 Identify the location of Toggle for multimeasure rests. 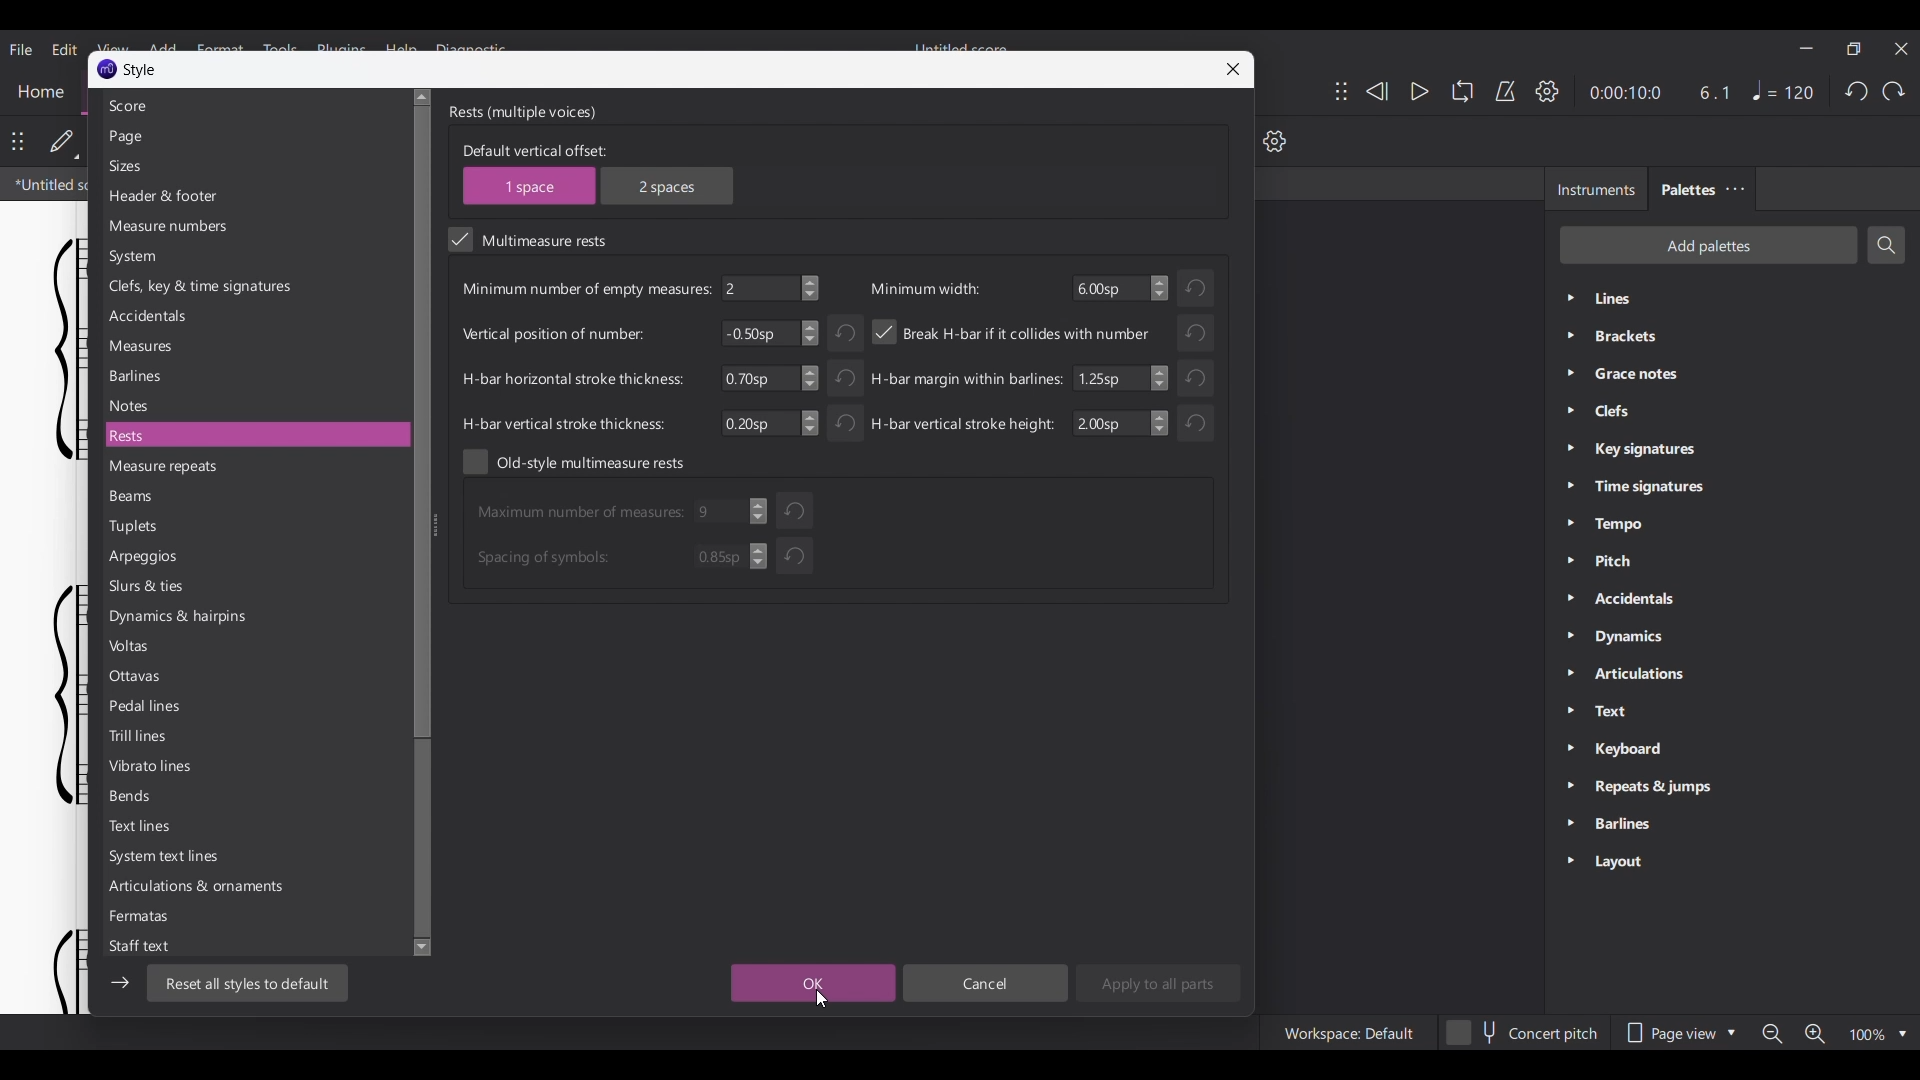
(526, 239).